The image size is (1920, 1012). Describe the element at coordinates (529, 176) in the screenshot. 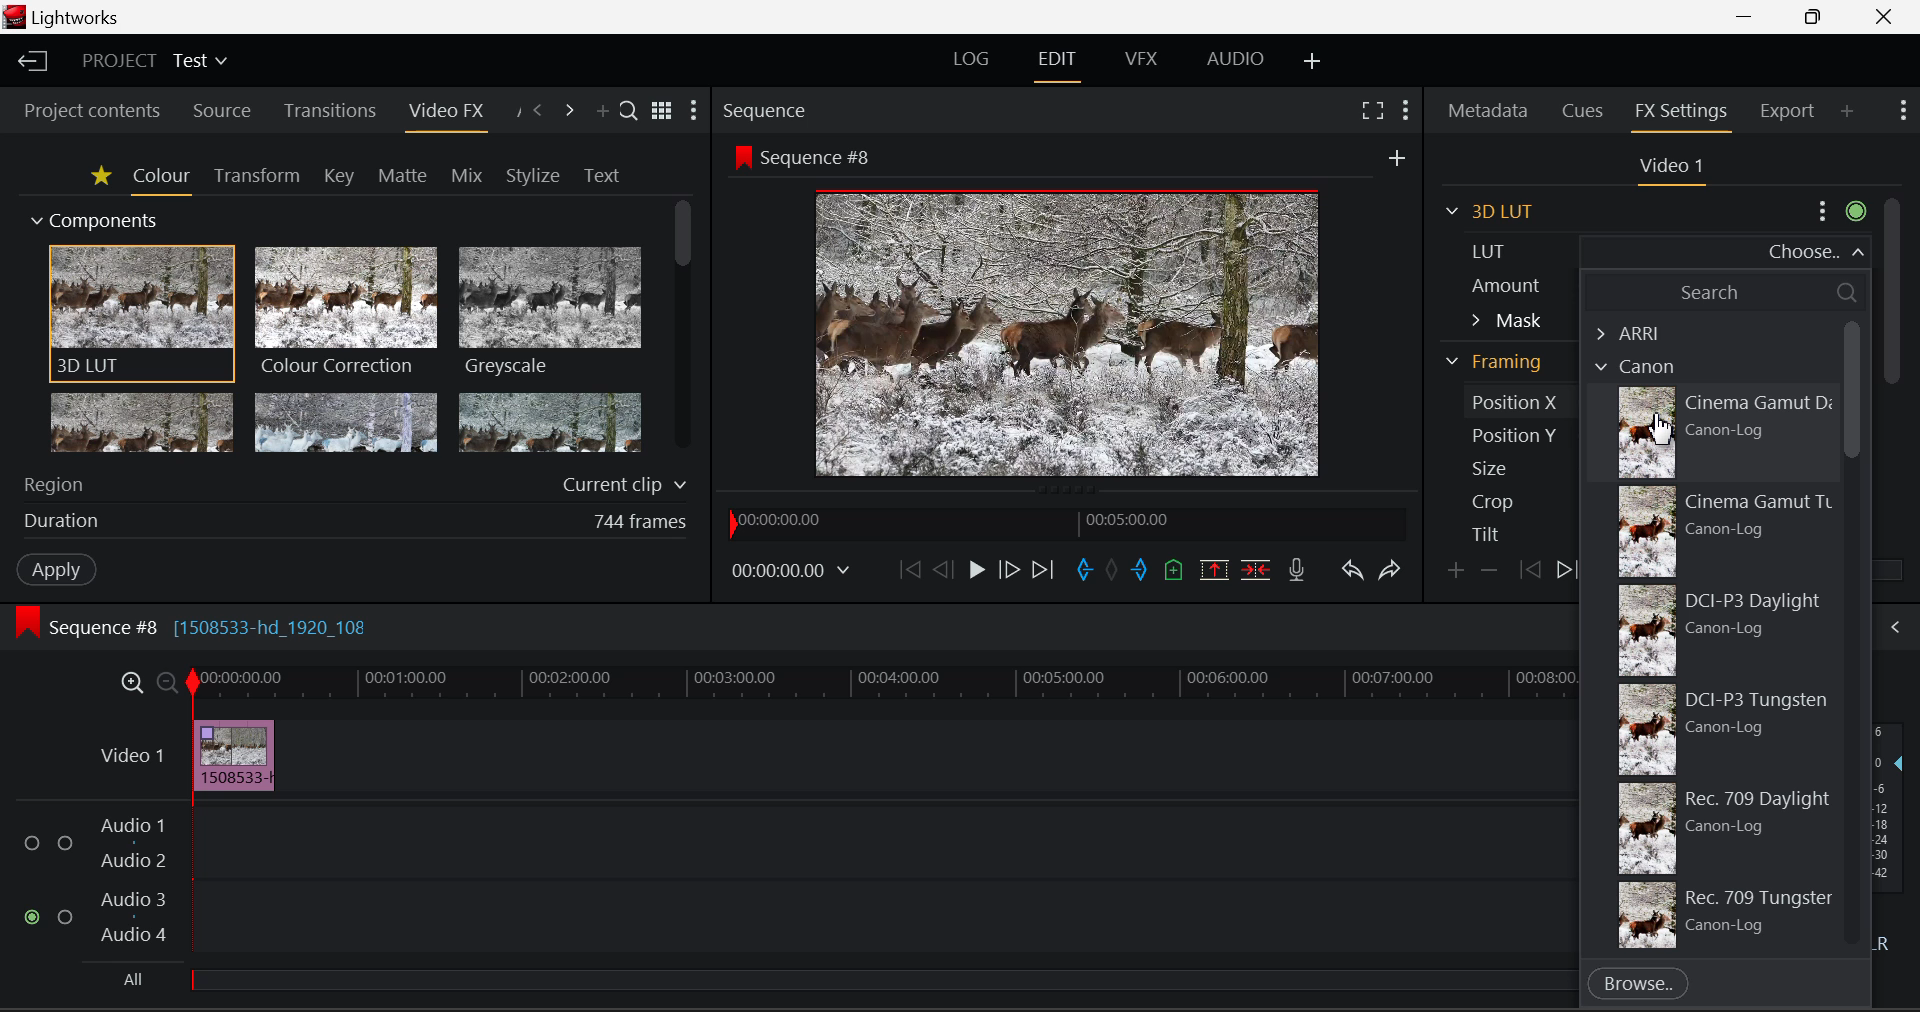

I see `Stylize` at that location.